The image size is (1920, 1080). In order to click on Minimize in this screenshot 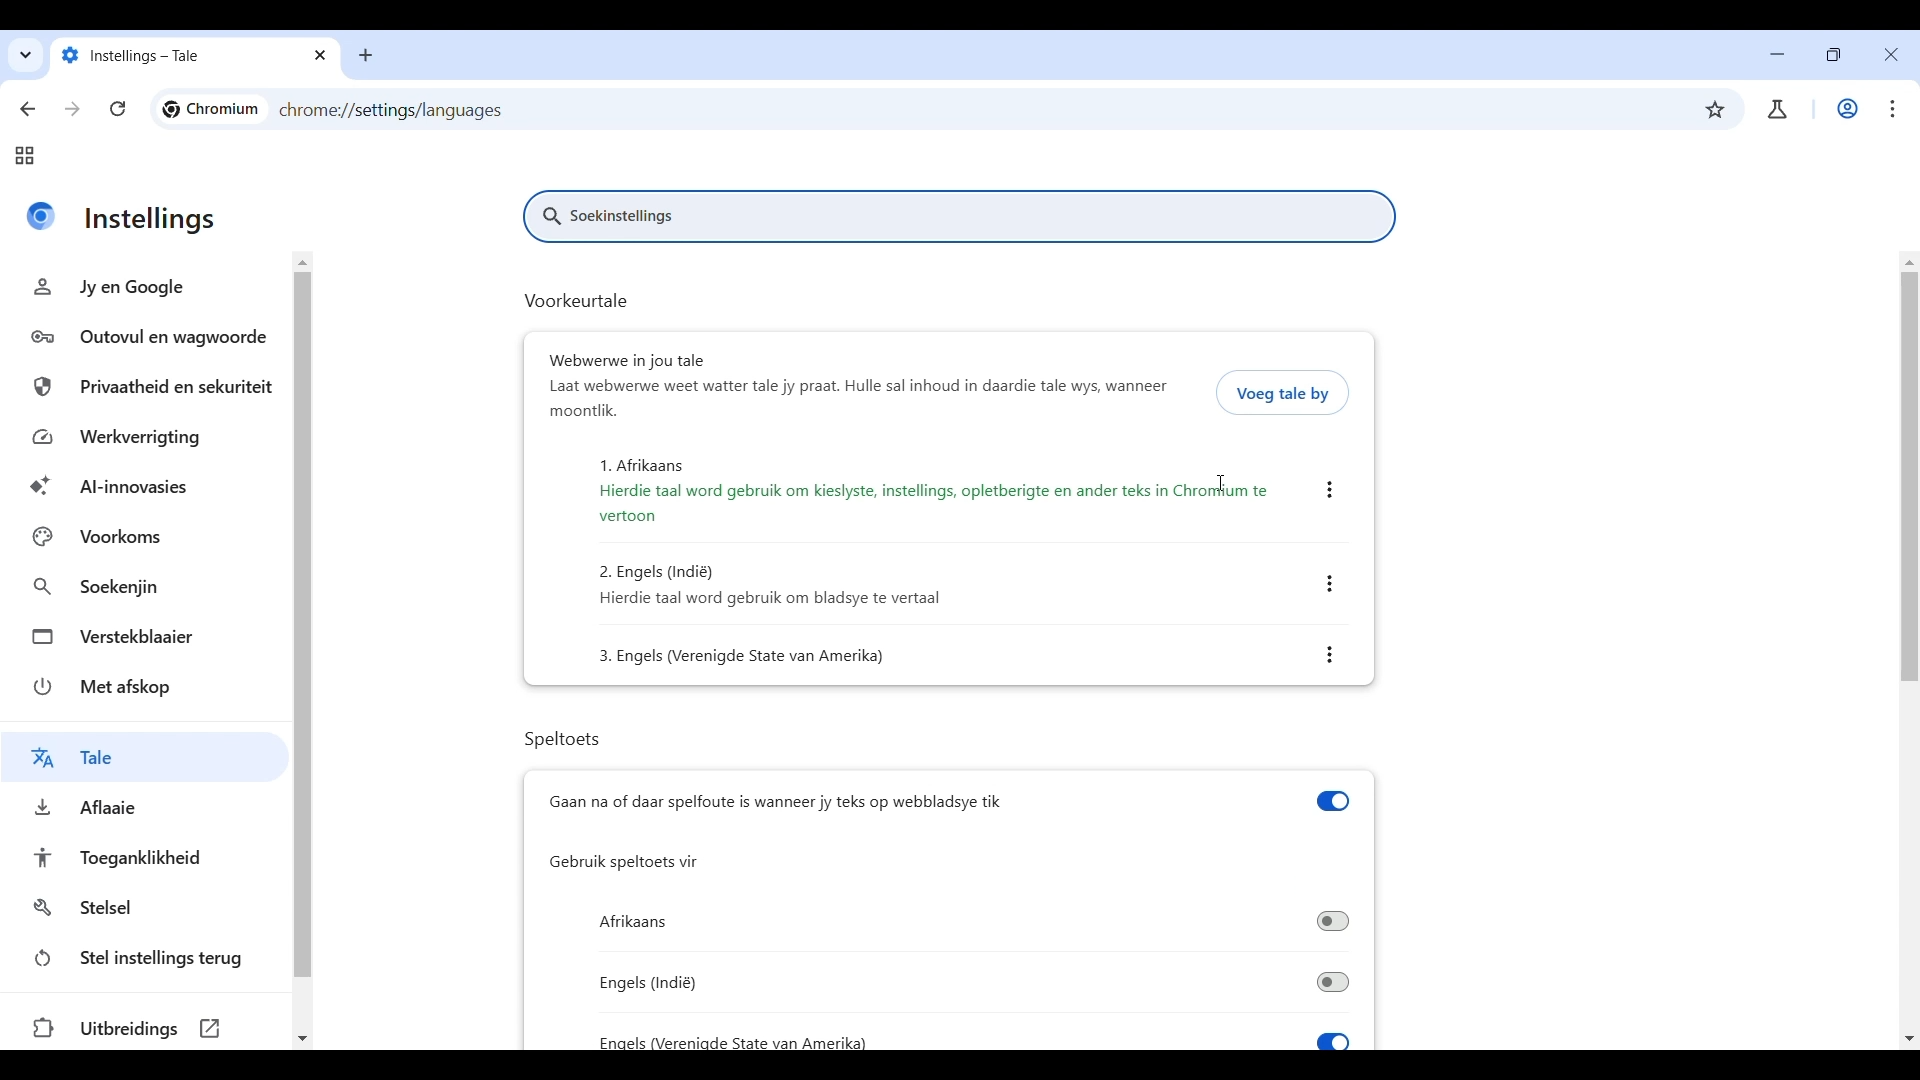, I will do `click(1777, 54)`.